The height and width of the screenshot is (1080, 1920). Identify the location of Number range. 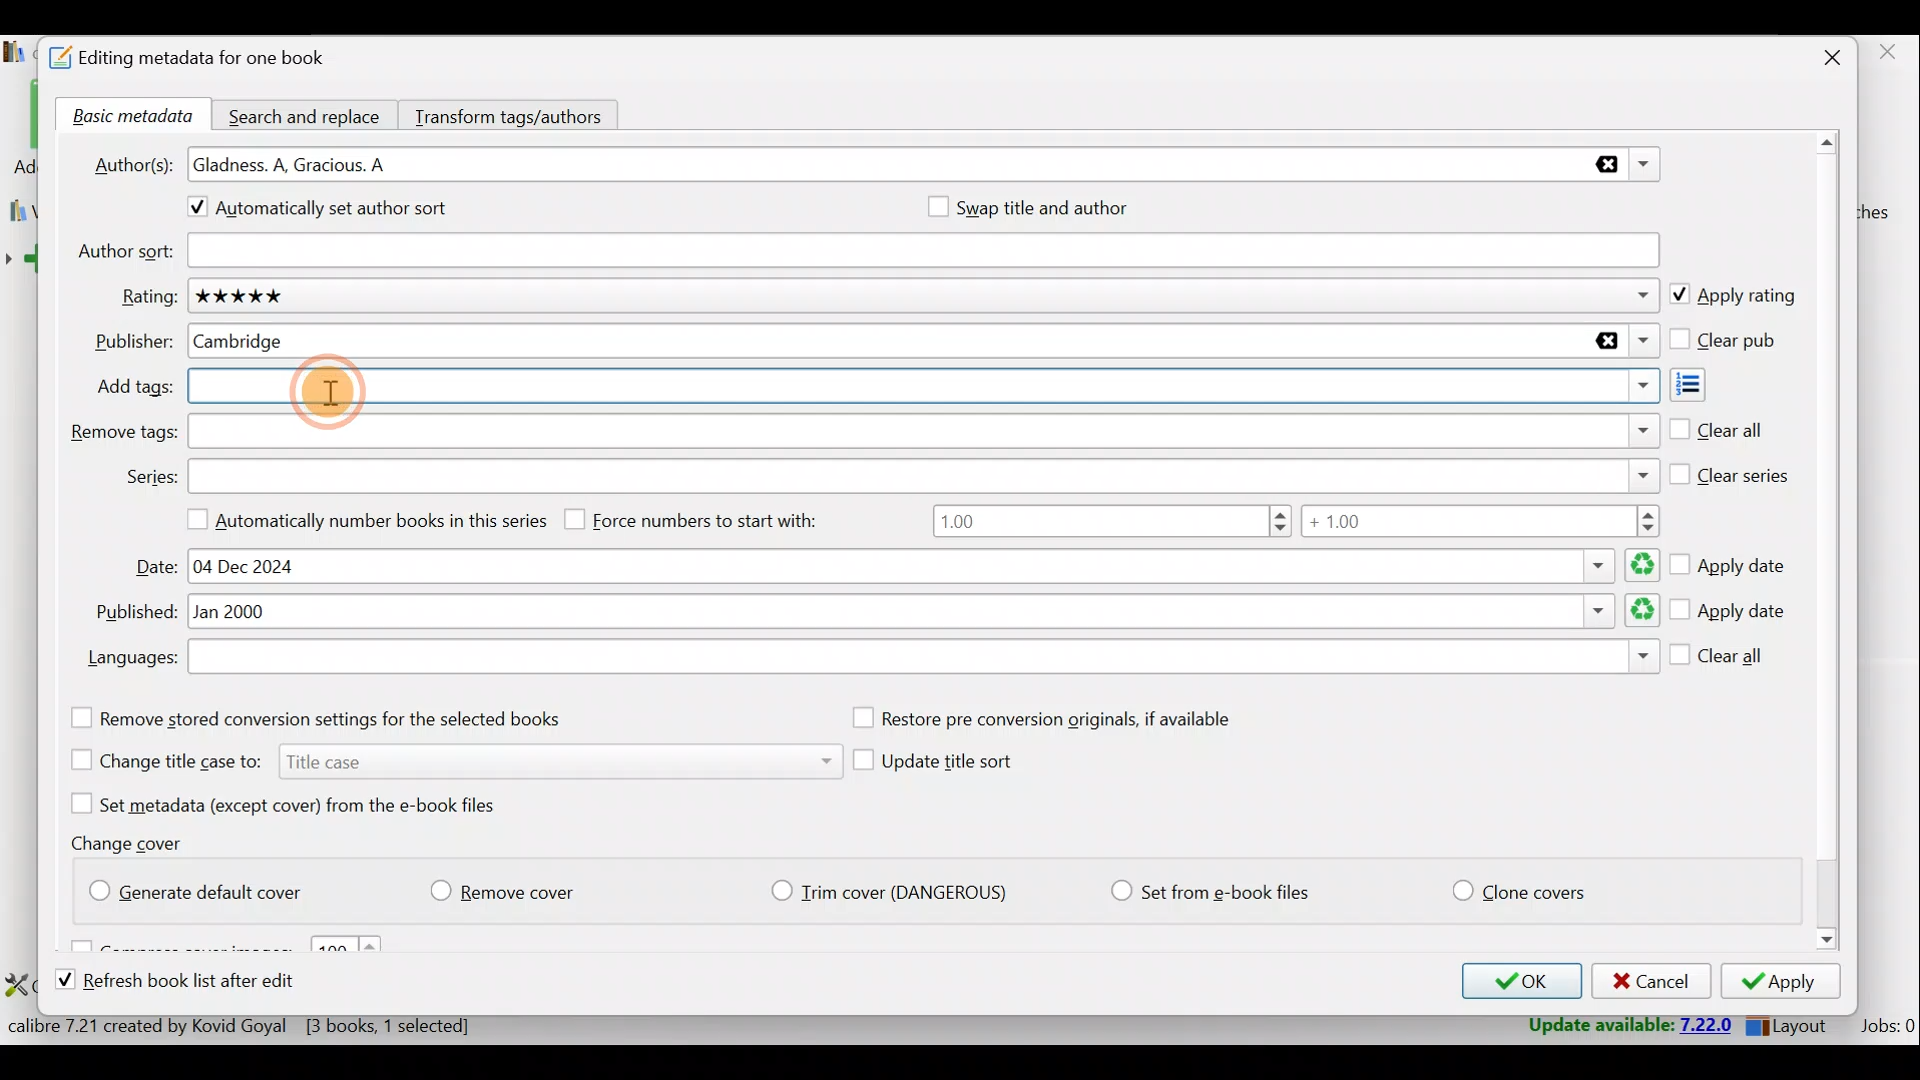
(1295, 524).